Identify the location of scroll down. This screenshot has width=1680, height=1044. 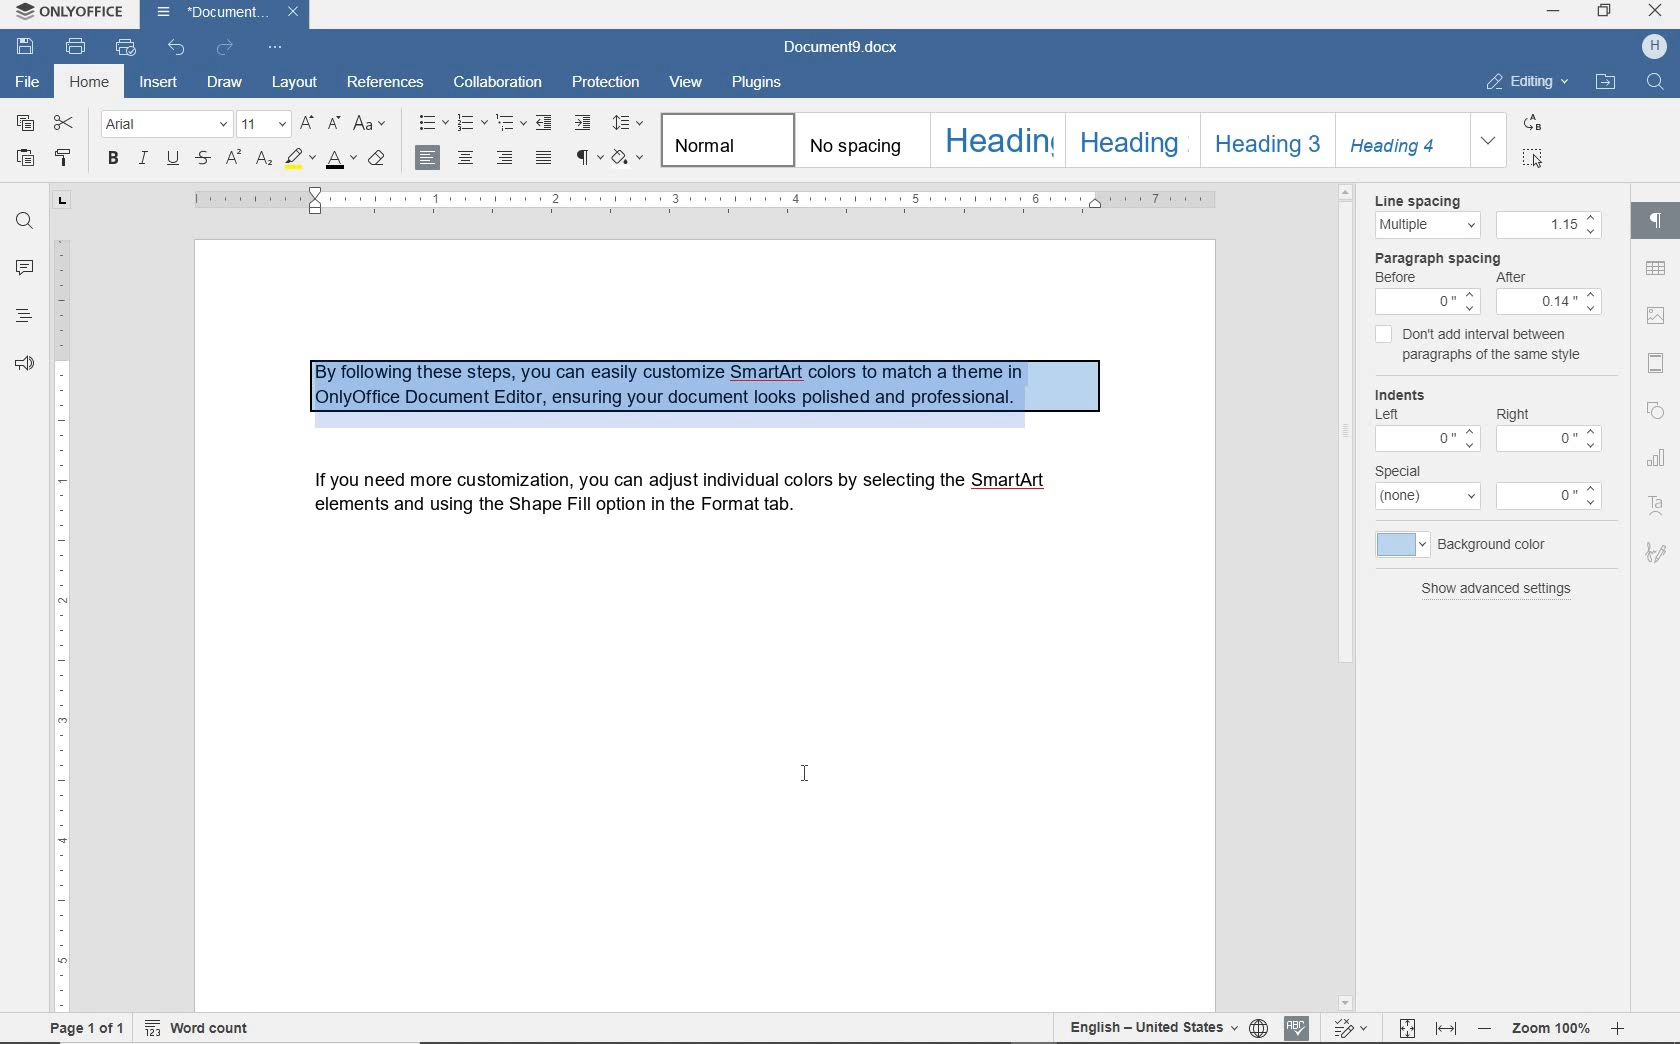
(1345, 1004).